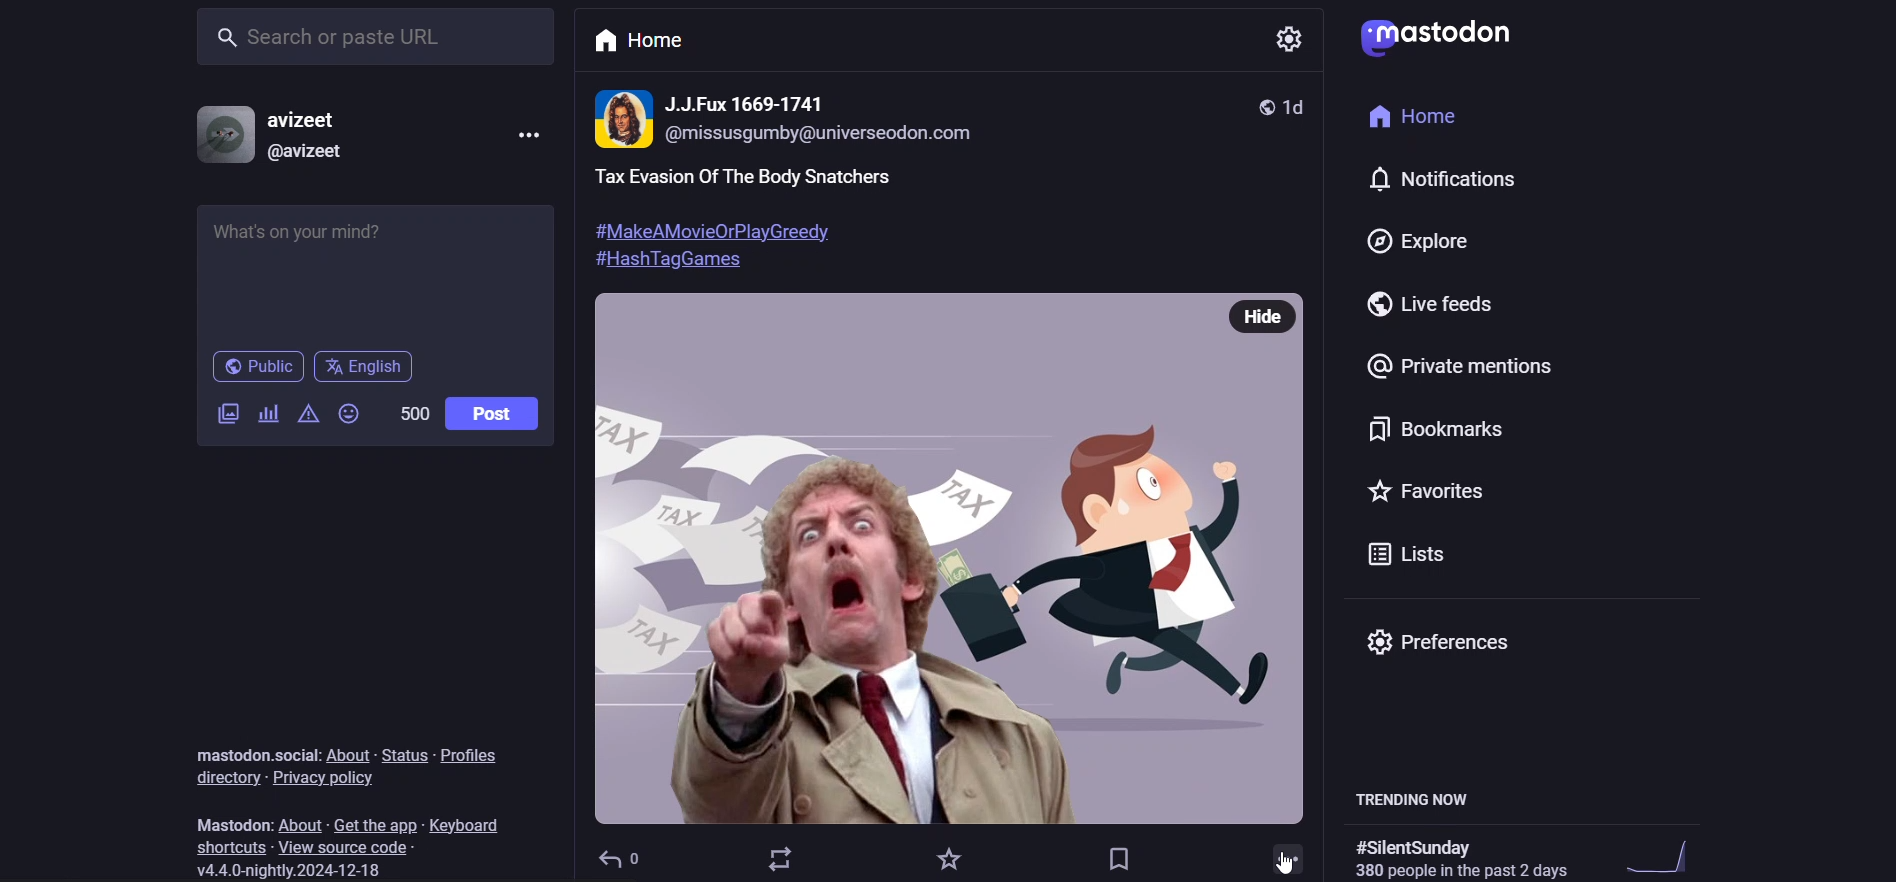 The width and height of the screenshot is (1896, 882). What do you see at coordinates (531, 137) in the screenshot?
I see `more` at bounding box center [531, 137].